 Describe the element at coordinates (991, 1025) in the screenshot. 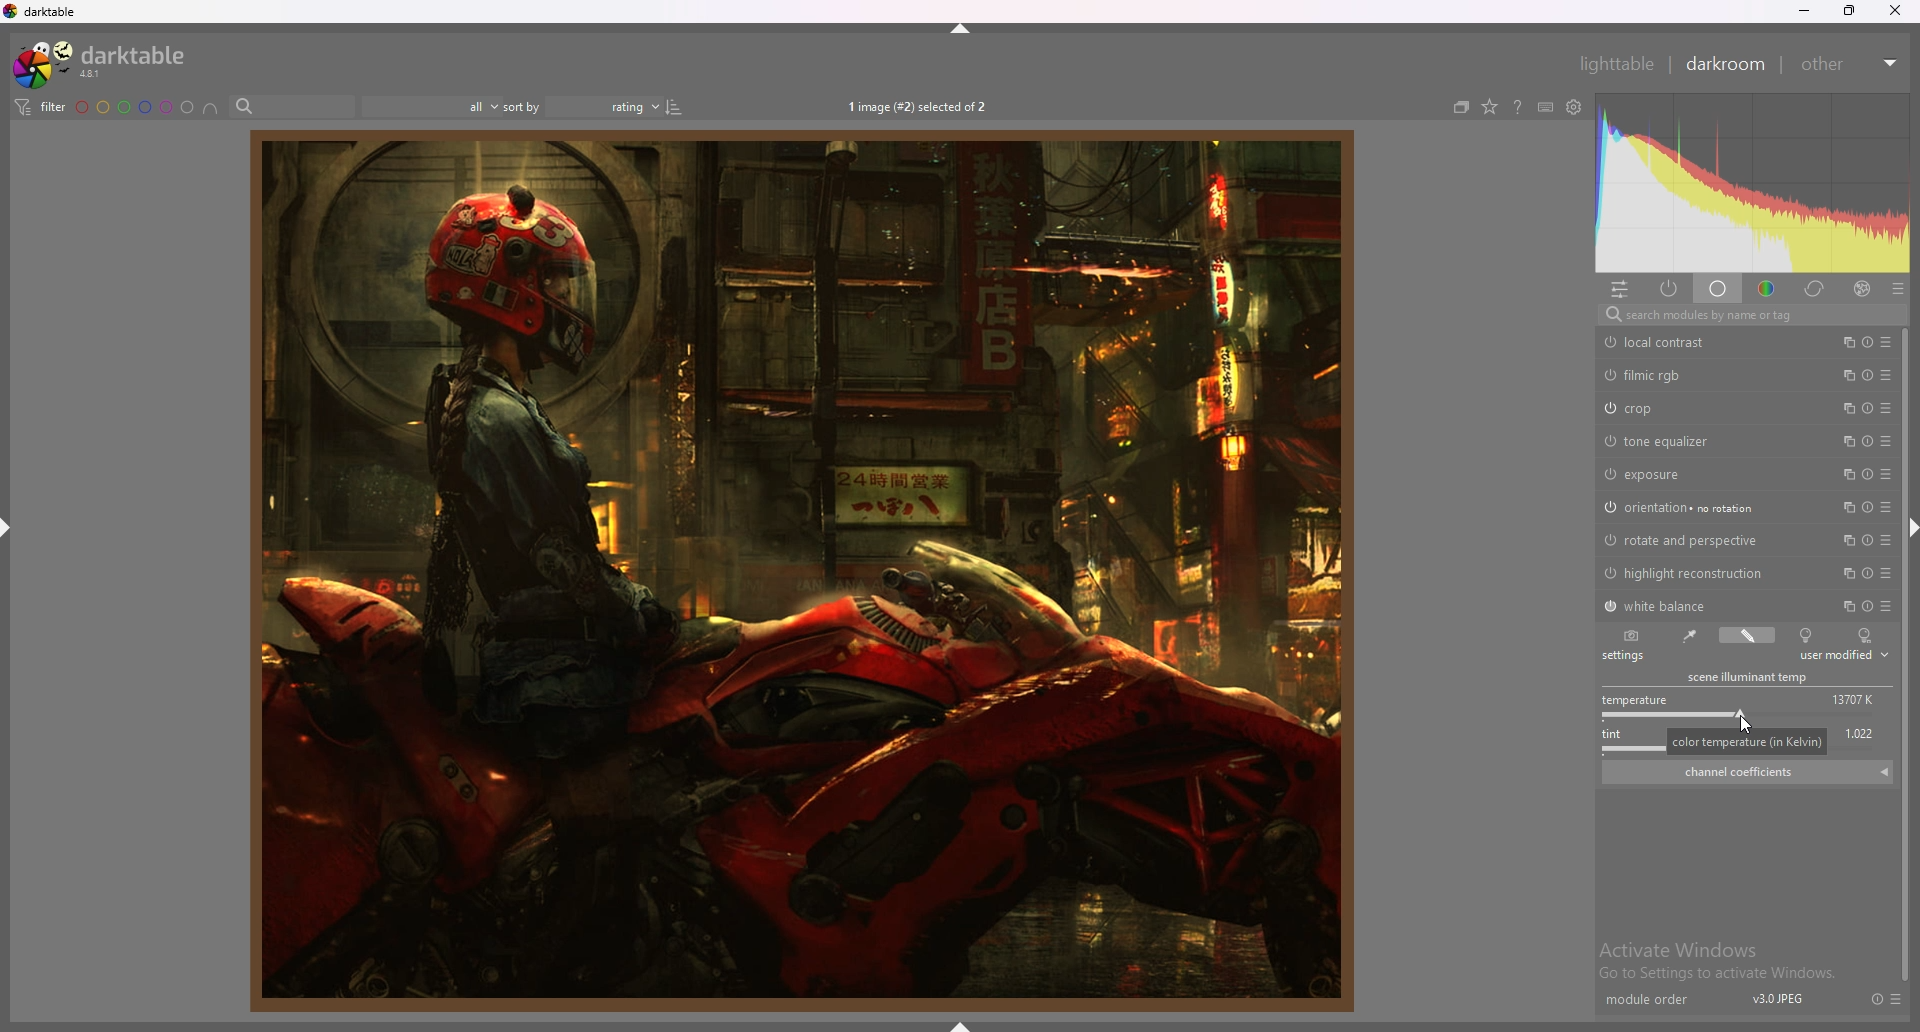

I see `hide` at that location.